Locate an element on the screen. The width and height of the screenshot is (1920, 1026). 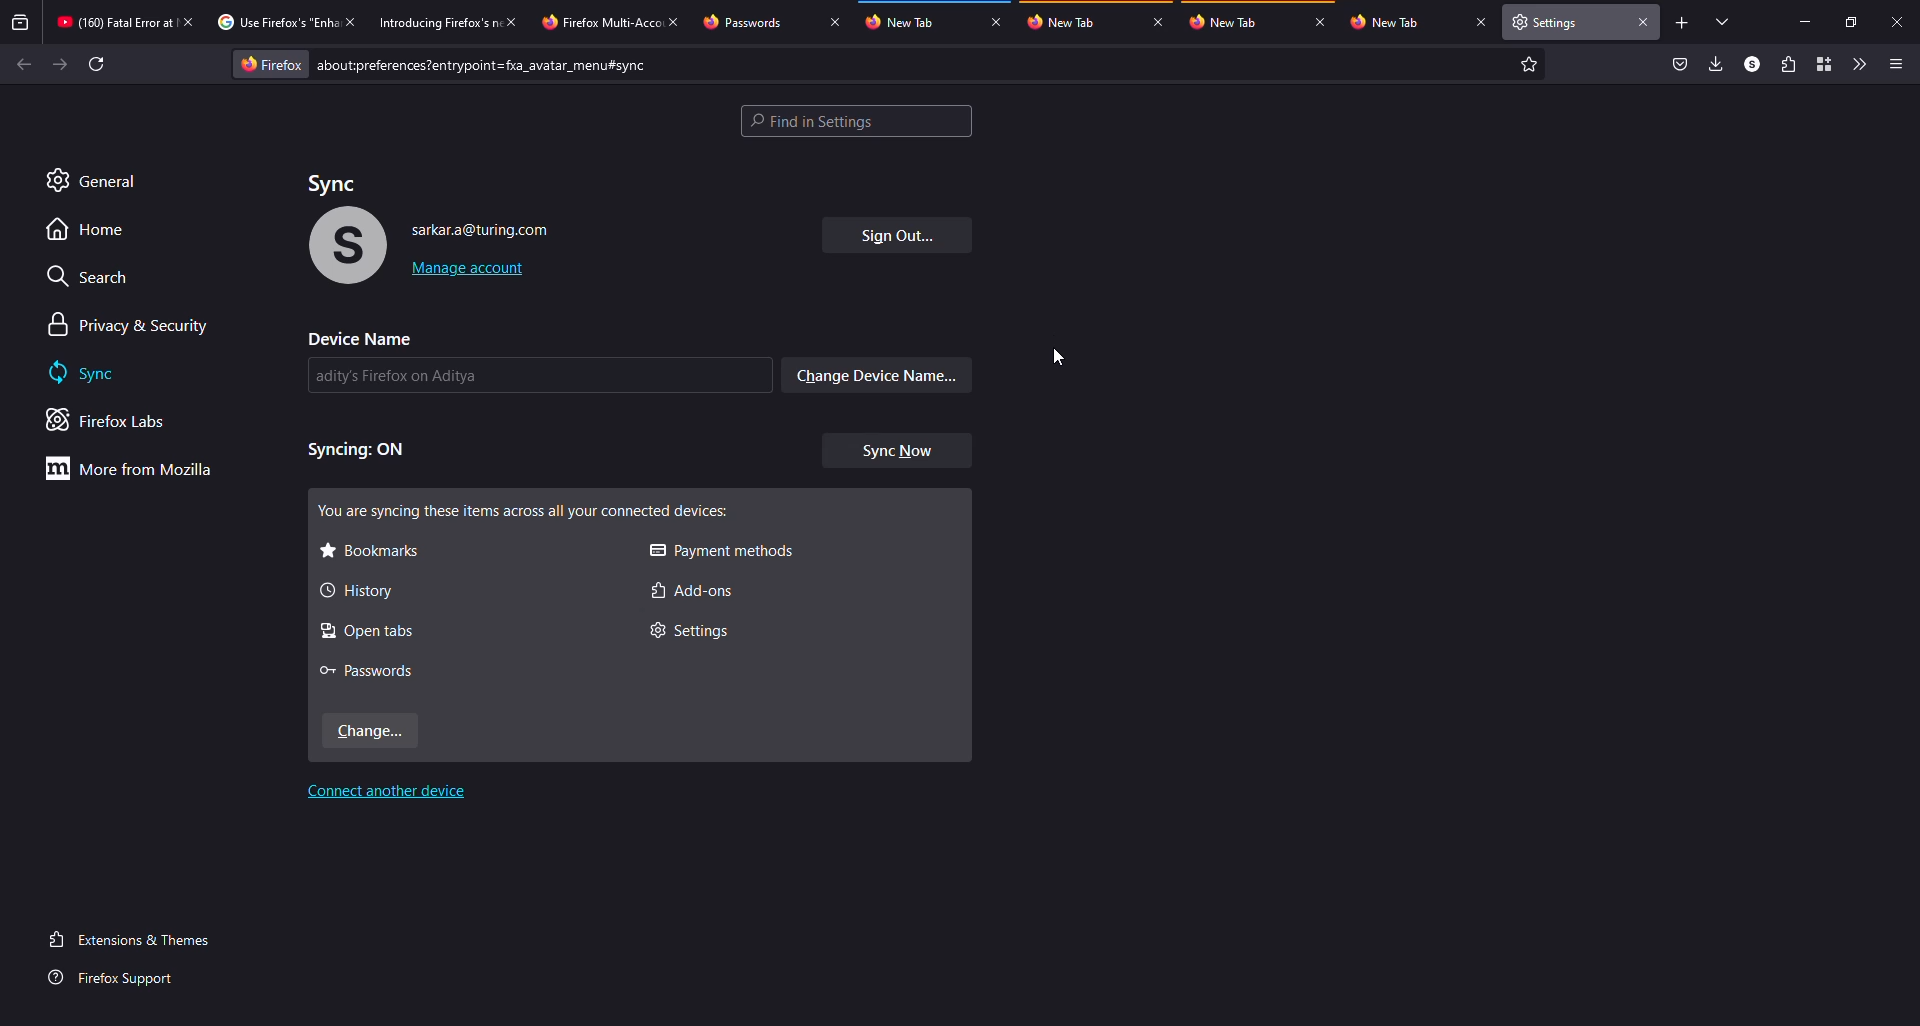
close is located at coordinates (1162, 22).